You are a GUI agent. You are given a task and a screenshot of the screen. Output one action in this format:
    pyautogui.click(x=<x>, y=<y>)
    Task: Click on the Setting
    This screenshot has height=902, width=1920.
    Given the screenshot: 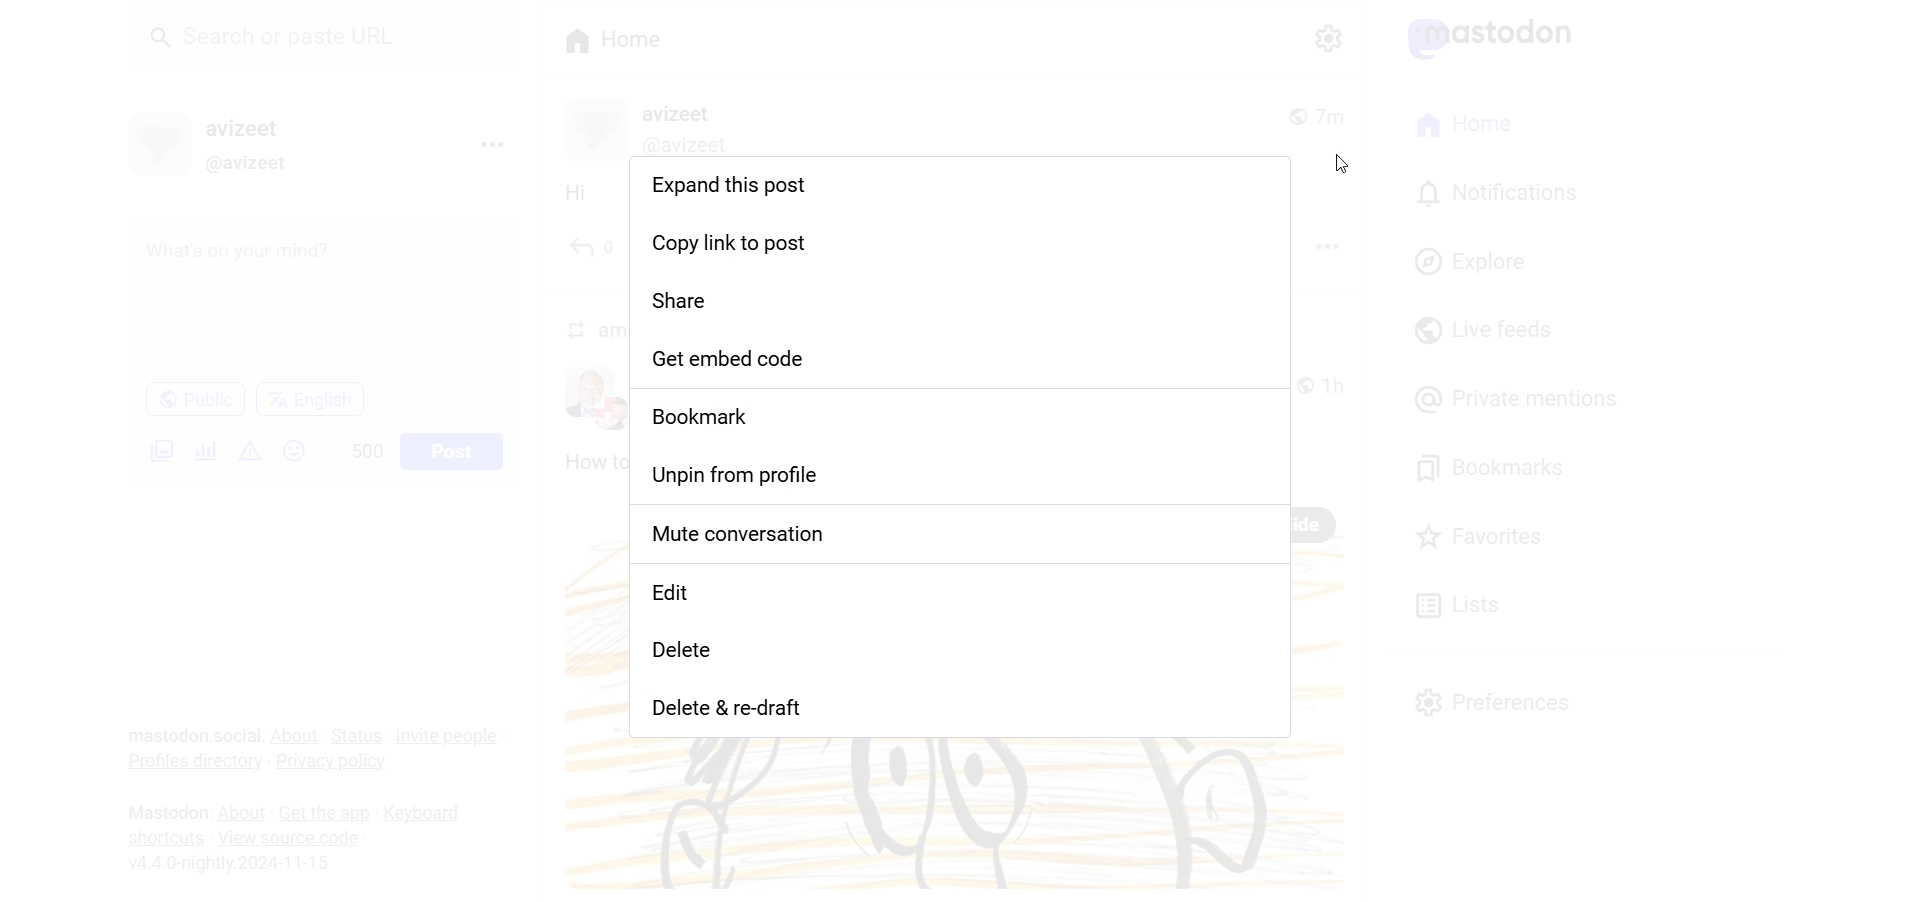 What is the action you would take?
    pyautogui.click(x=1325, y=37)
    